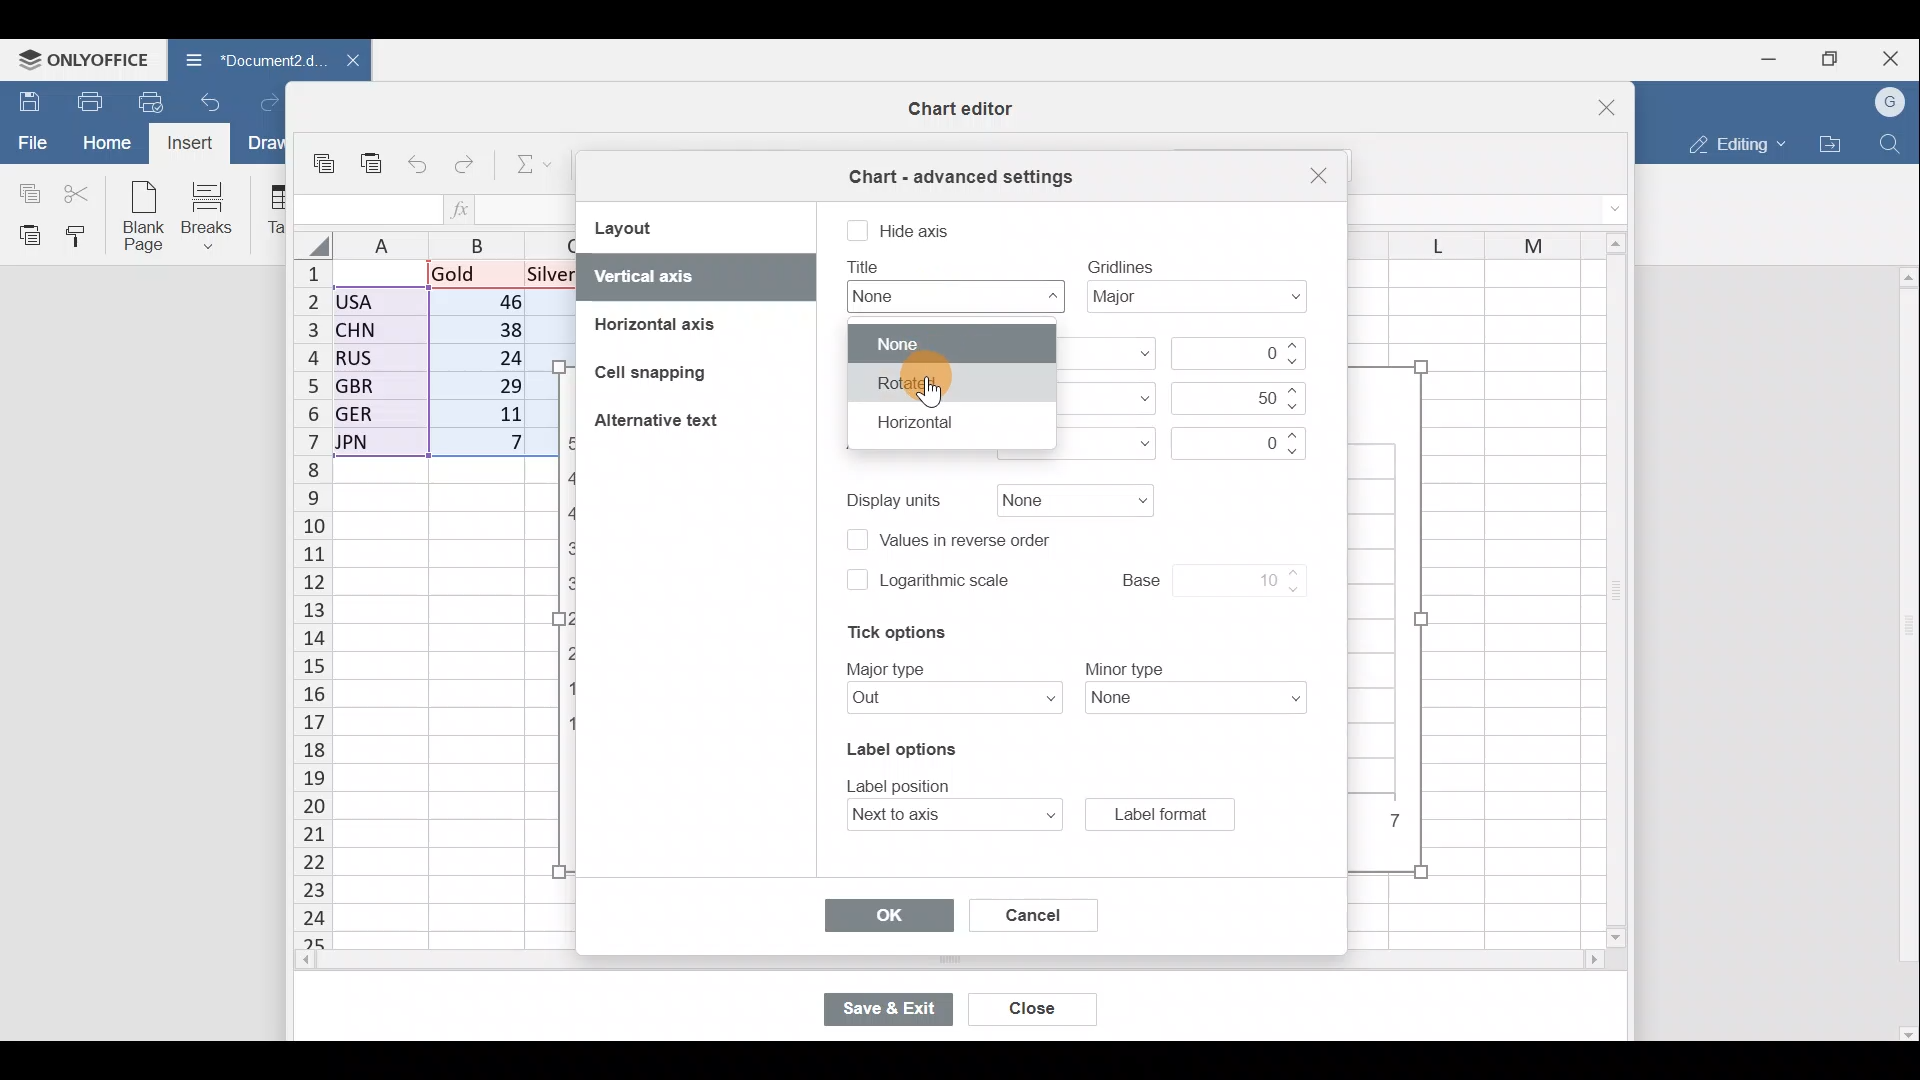 This screenshot has height=1080, width=1920. Describe the element at coordinates (887, 633) in the screenshot. I see `Tick options` at that location.